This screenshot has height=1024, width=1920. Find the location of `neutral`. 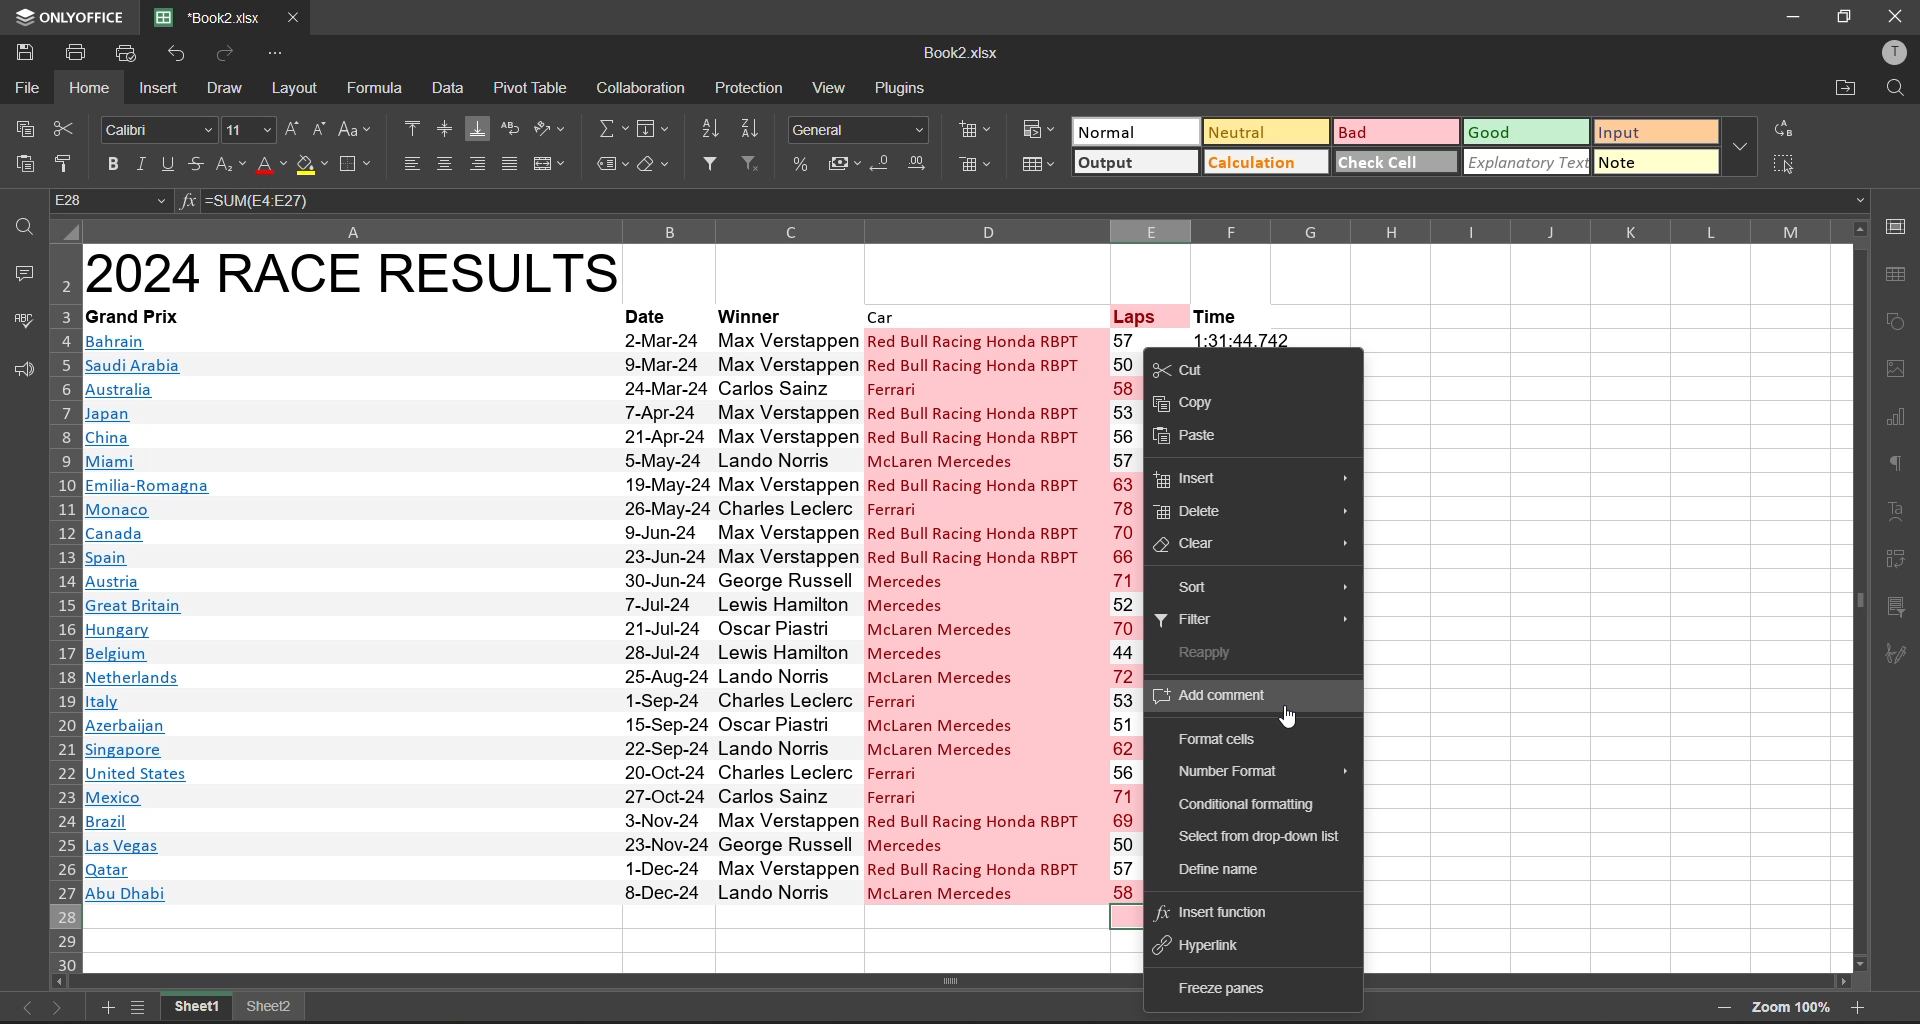

neutral is located at coordinates (1261, 133).